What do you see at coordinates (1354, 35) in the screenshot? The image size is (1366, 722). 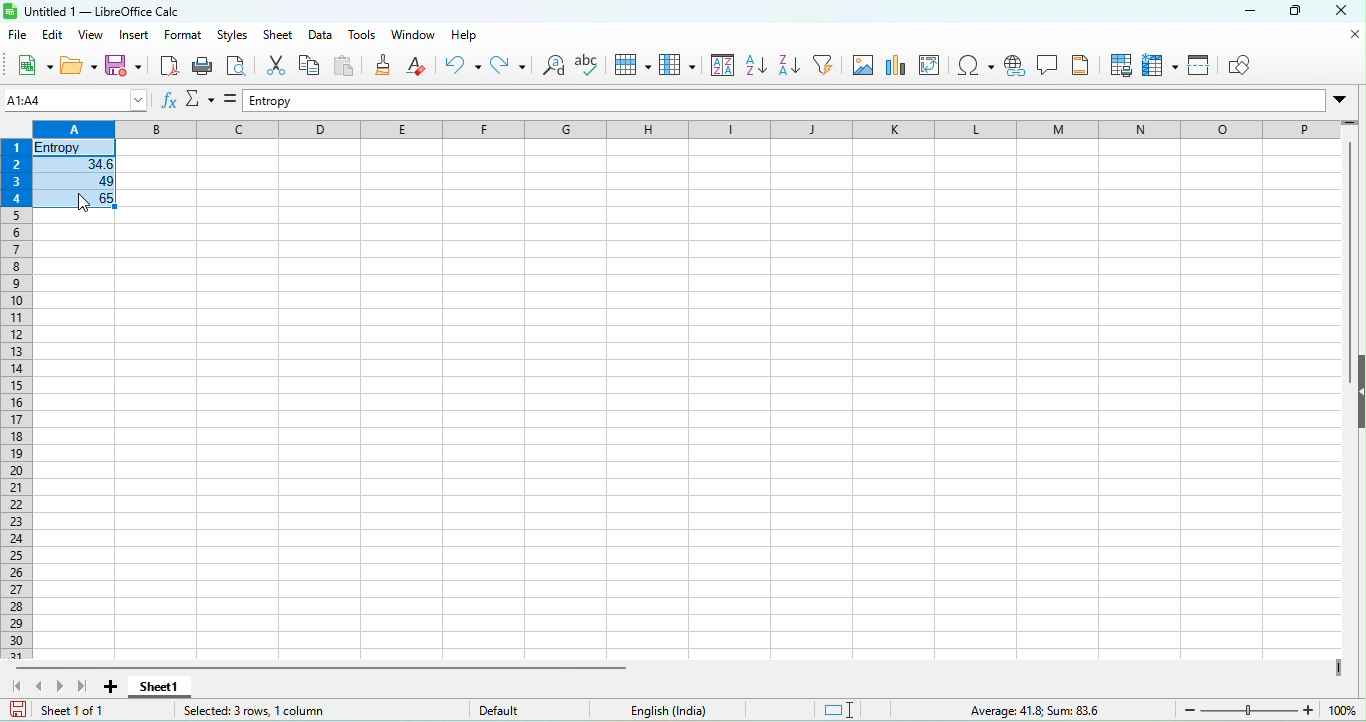 I see `close` at bounding box center [1354, 35].